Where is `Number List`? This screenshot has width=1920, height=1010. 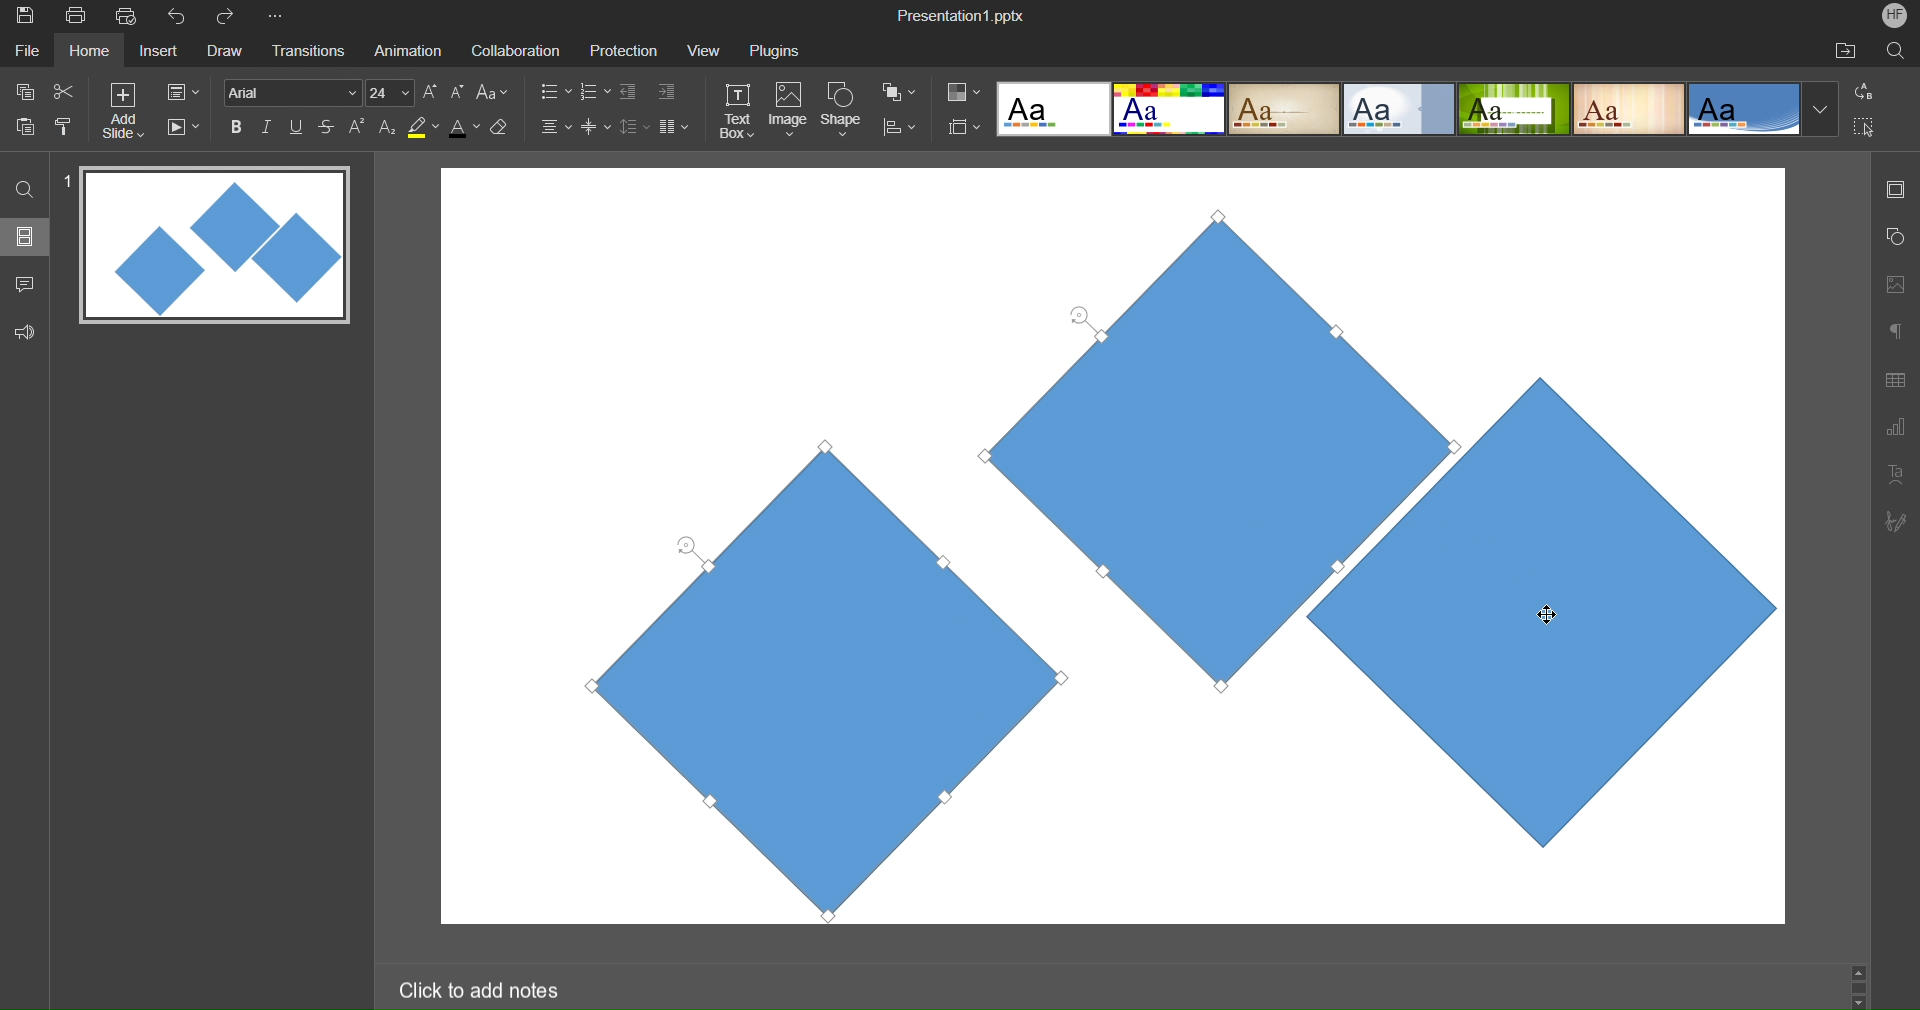
Number List is located at coordinates (593, 94).